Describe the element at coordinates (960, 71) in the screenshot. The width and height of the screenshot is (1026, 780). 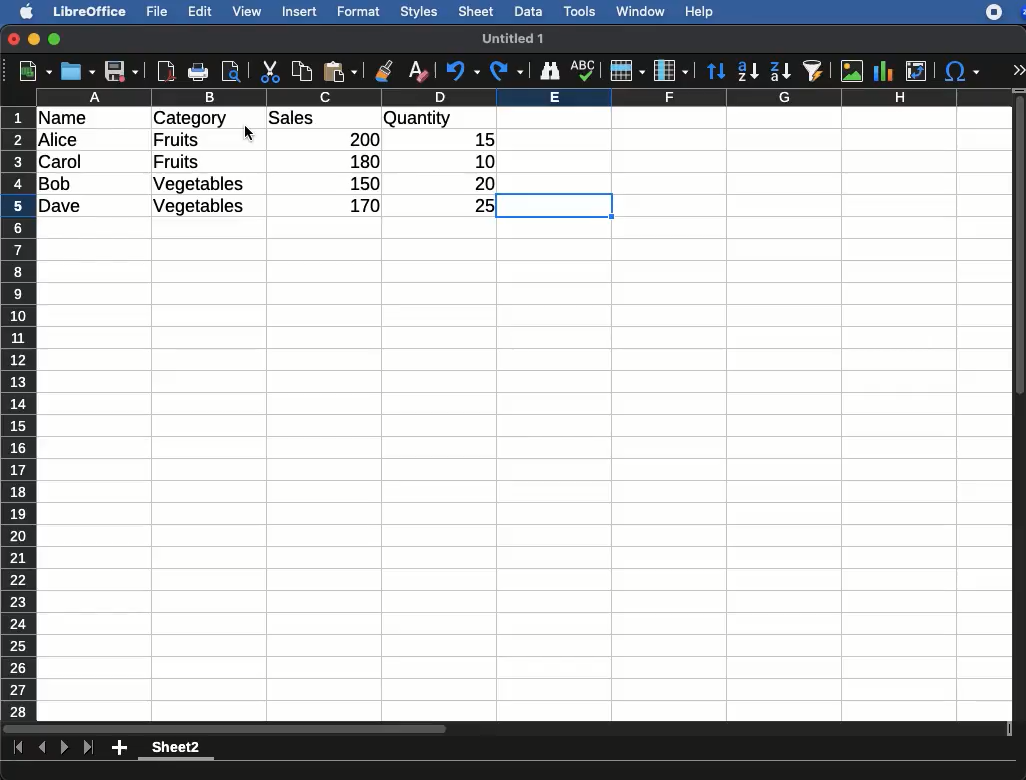
I see `special characters` at that location.